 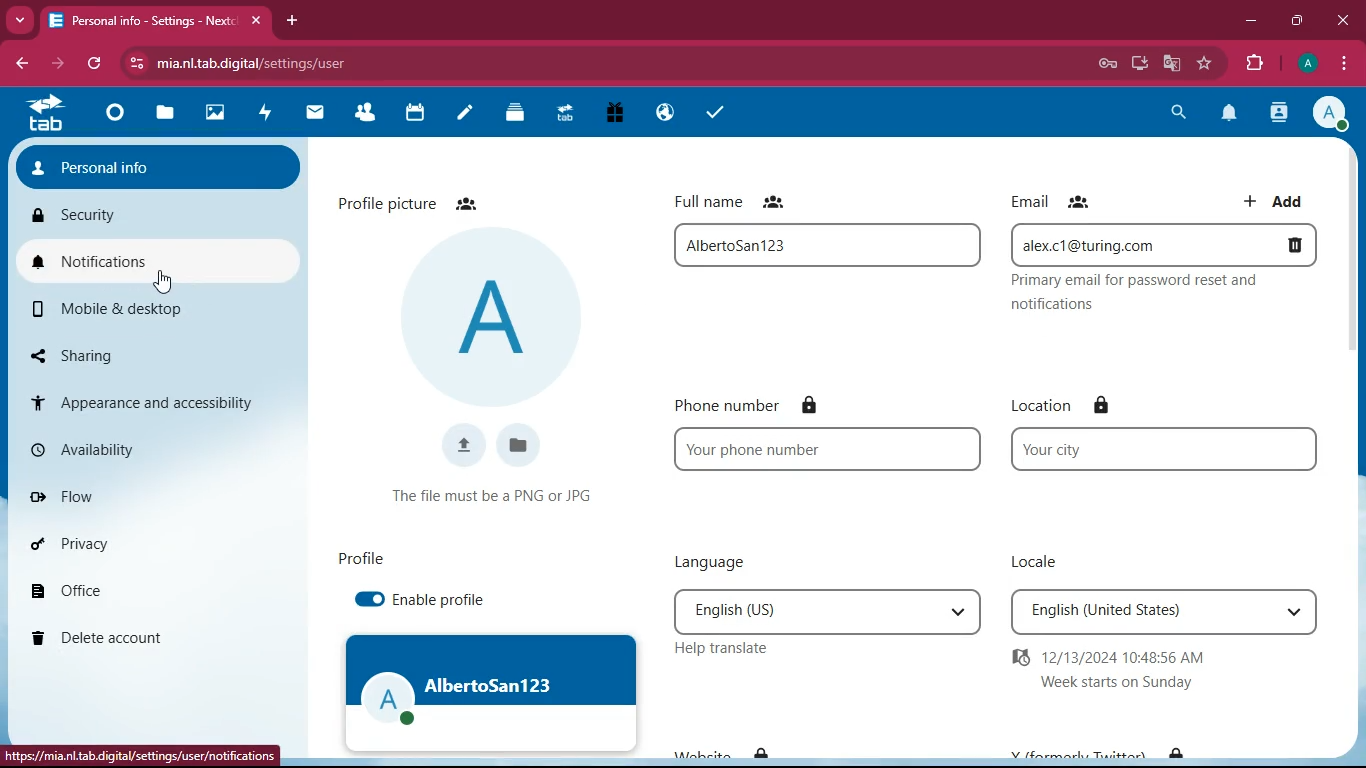 What do you see at coordinates (517, 115) in the screenshot?
I see `Deck` at bounding box center [517, 115].